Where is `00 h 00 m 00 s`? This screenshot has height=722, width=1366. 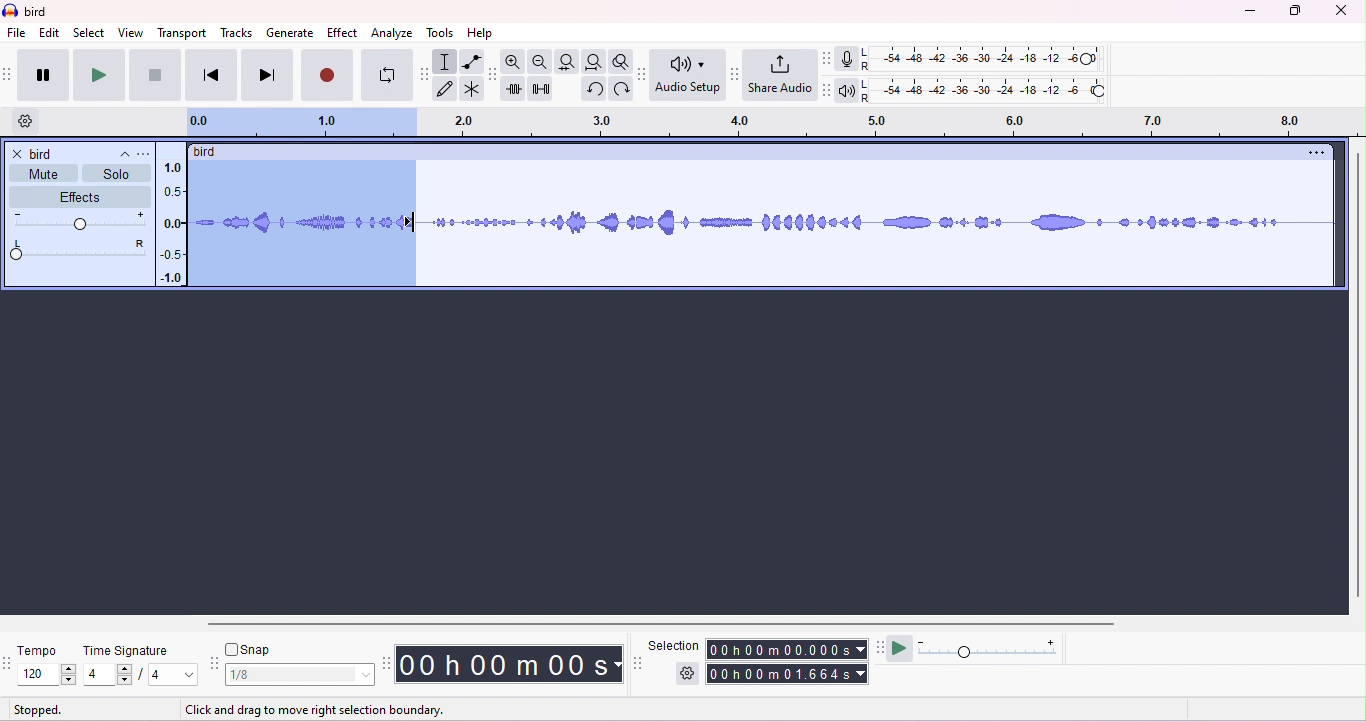 00 h 00 m 00 s is located at coordinates (512, 663).